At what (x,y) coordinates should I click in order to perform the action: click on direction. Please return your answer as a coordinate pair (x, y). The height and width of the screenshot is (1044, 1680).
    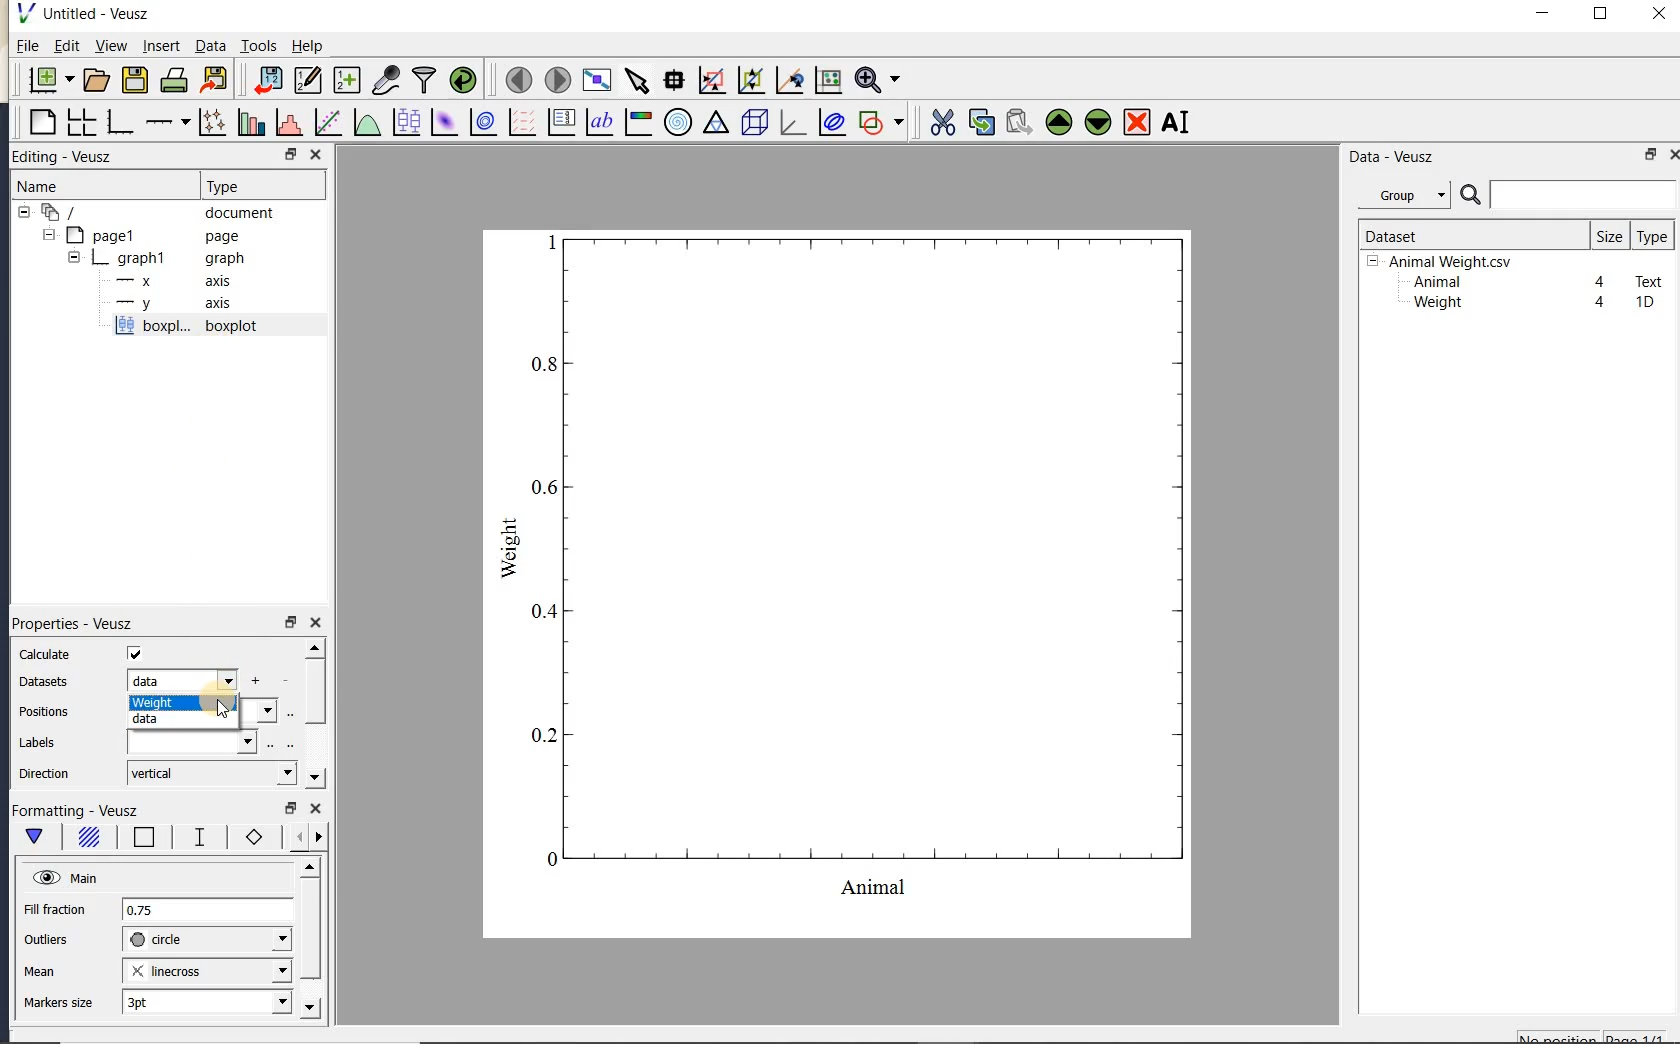
    Looking at the image, I should click on (47, 773).